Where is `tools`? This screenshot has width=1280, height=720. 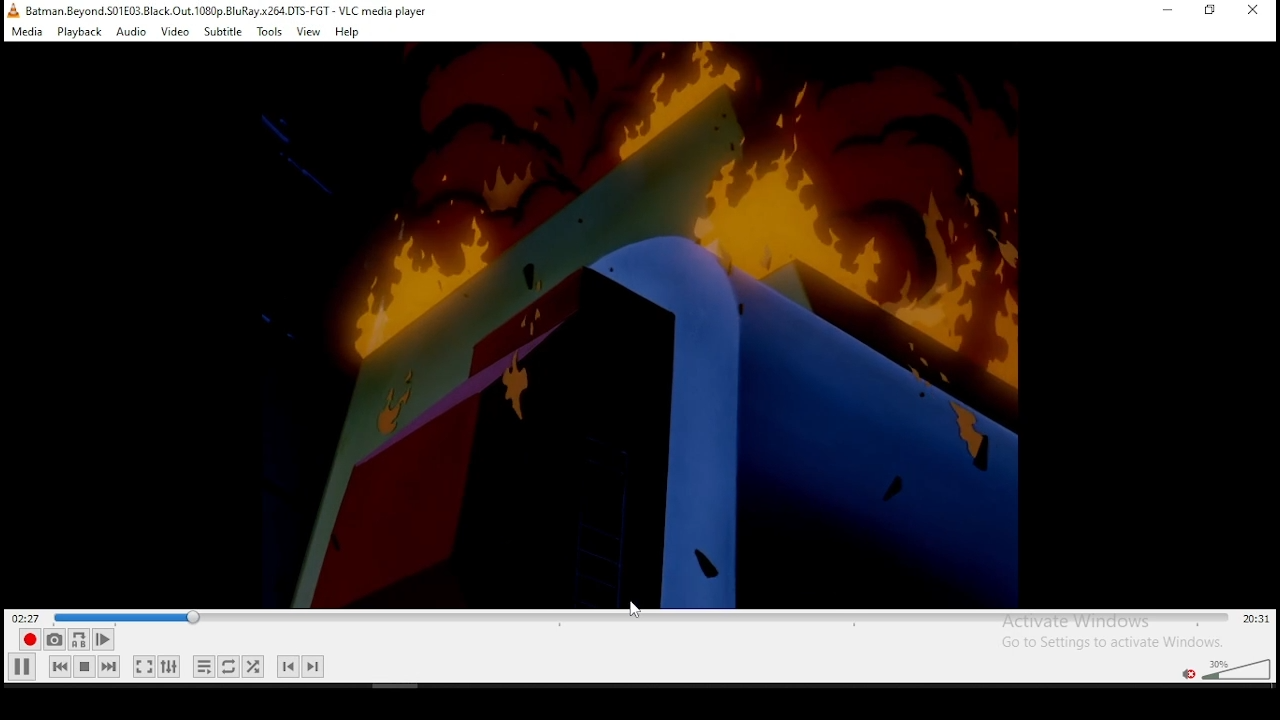 tools is located at coordinates (269, 32).